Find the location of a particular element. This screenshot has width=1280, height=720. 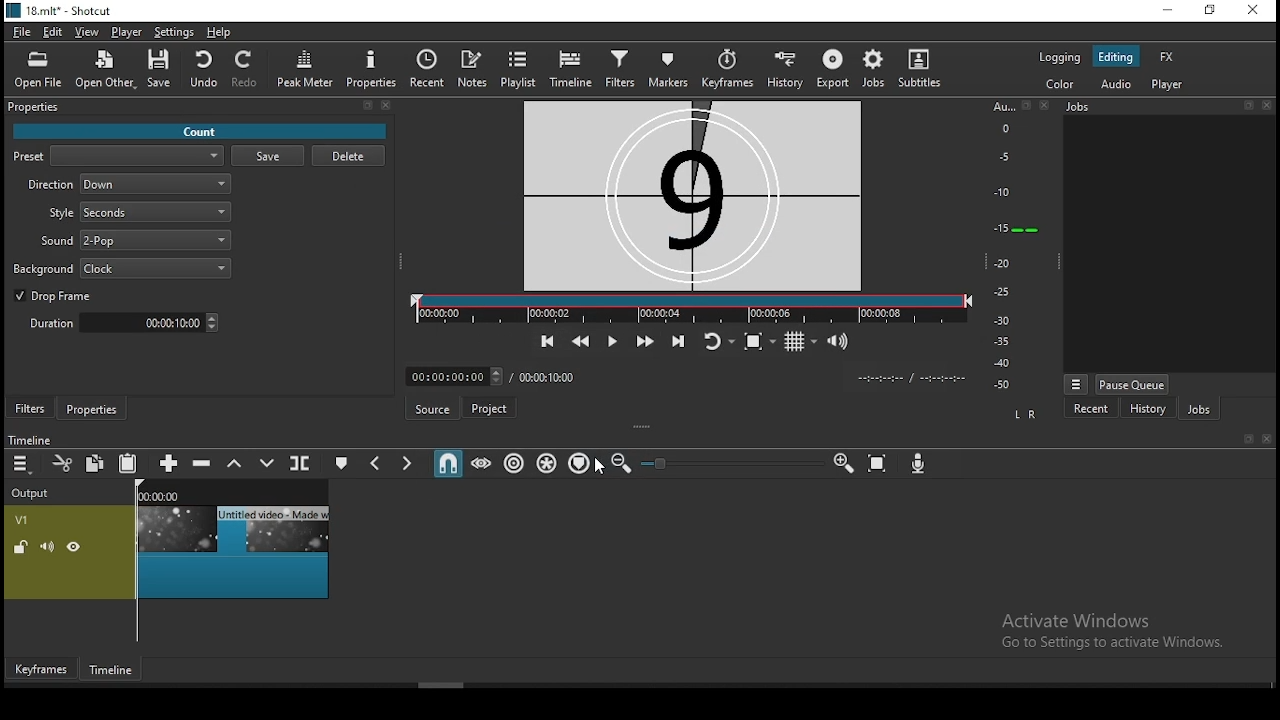

editing is located at coordinates (1116, 56).